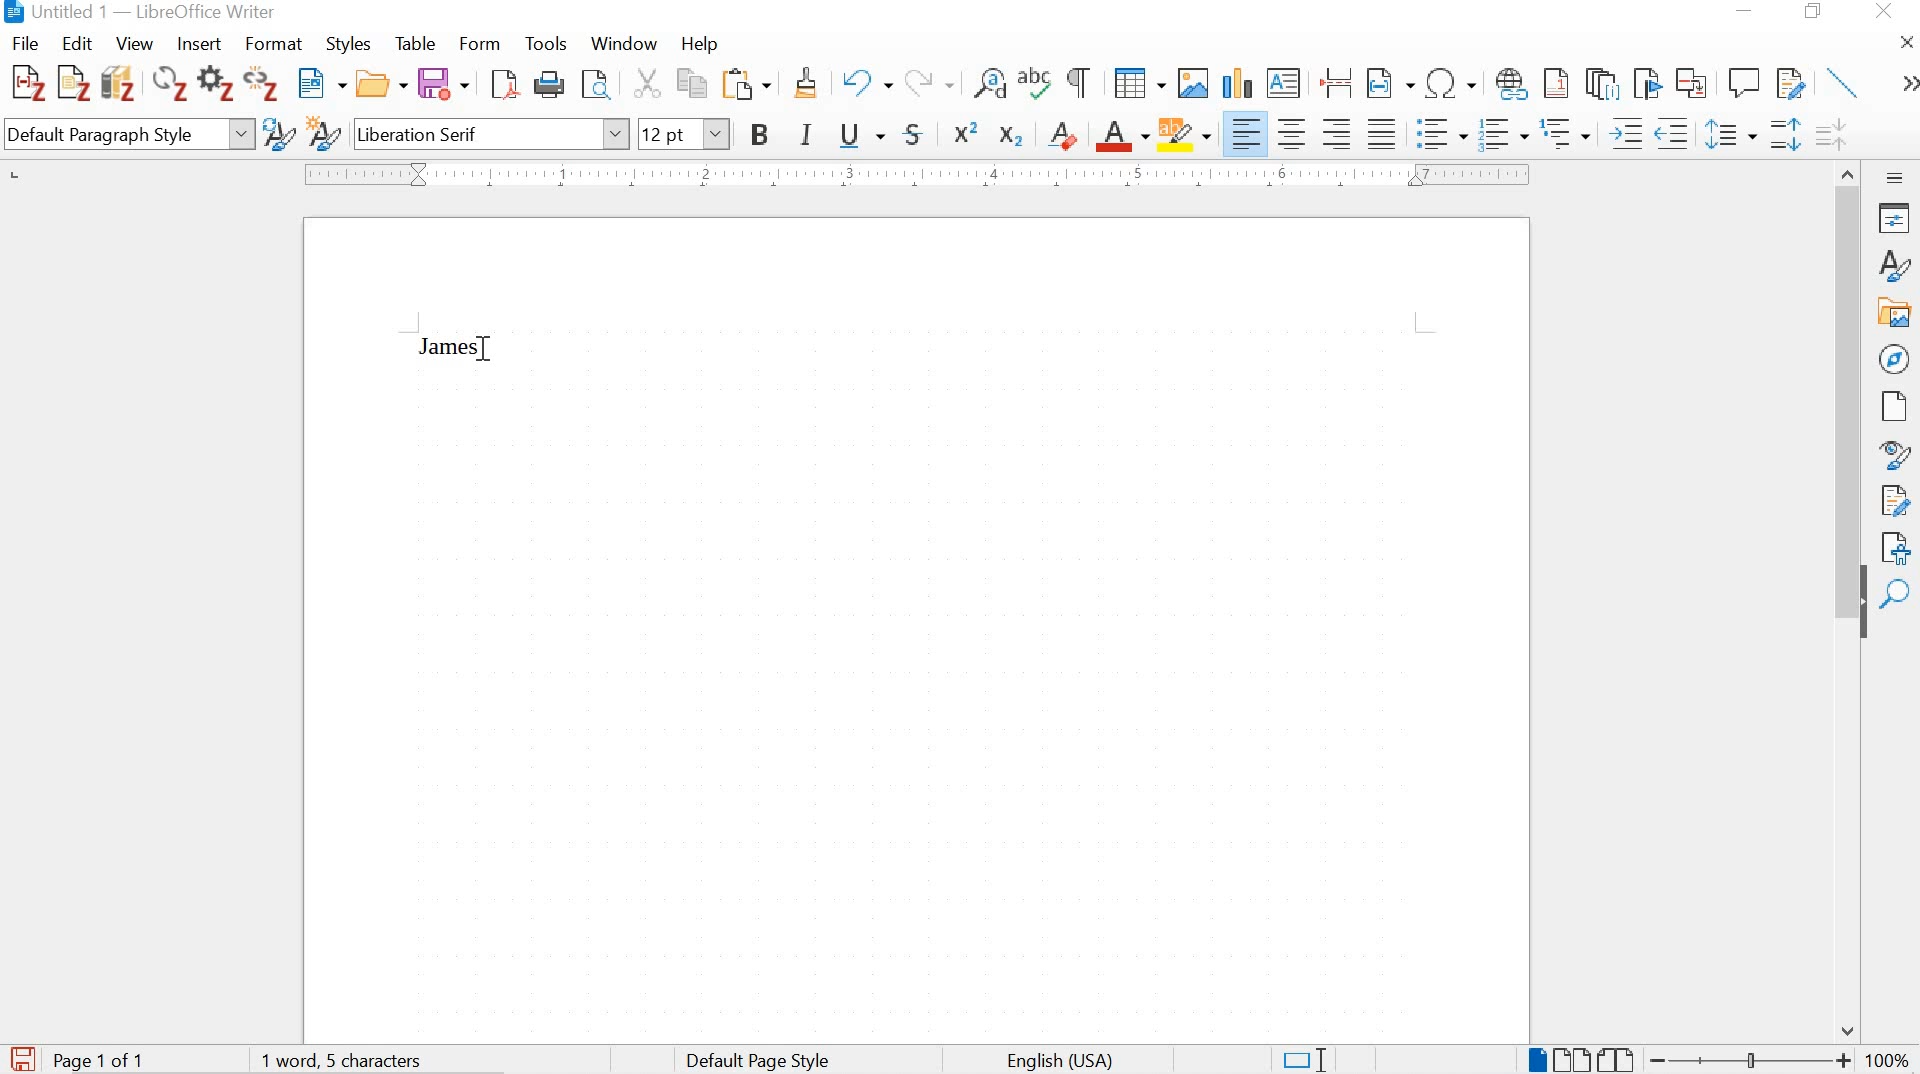 The height and width of the screenshot is (1074, 1920). I want to click on view, so click(133, 44).